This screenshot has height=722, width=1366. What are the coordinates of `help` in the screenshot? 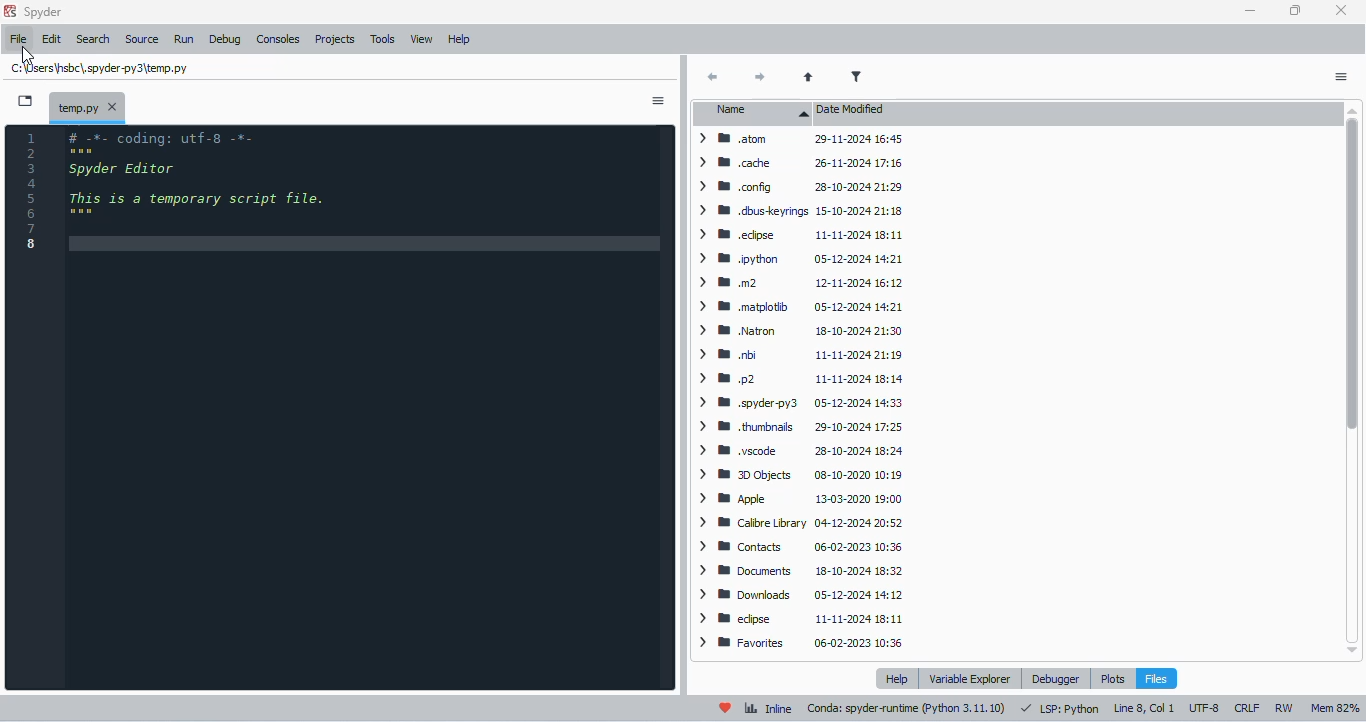 It's located at (459, 39).